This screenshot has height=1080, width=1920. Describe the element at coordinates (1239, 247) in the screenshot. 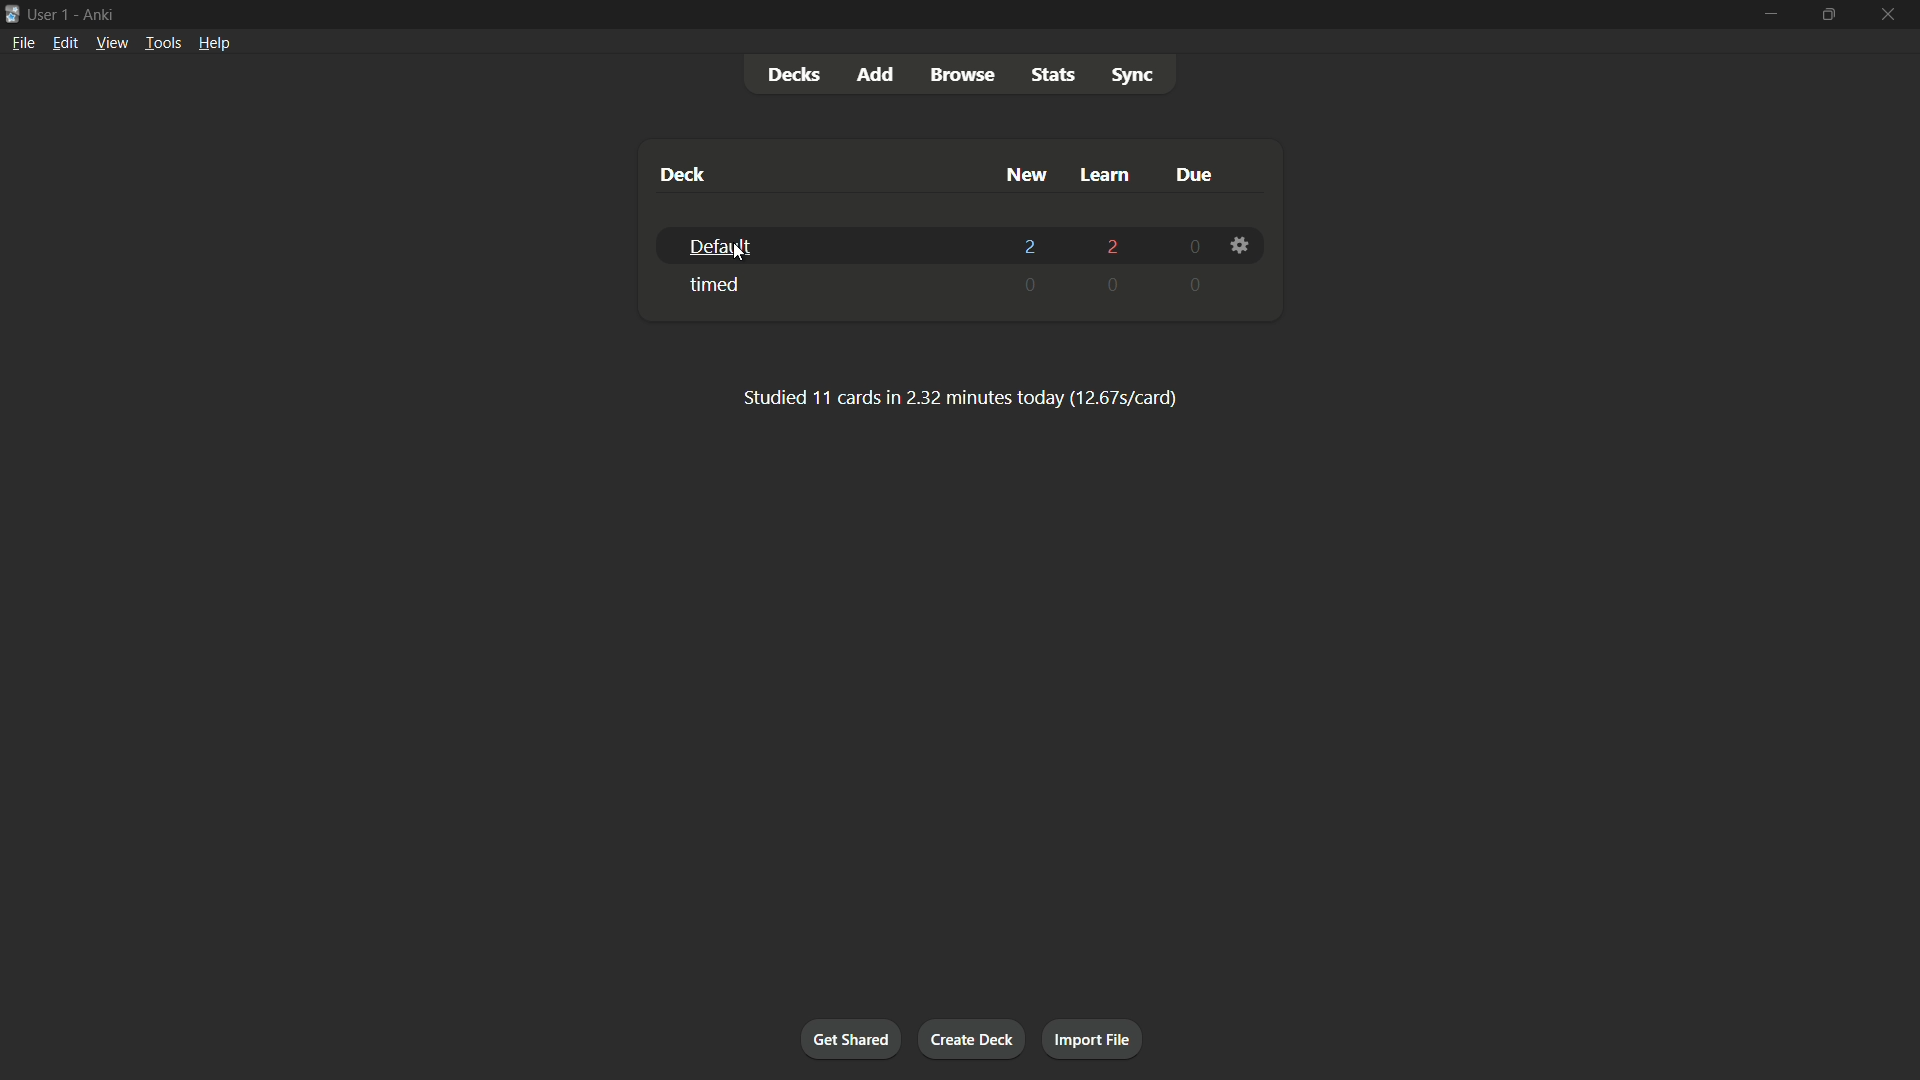

I see `settings` at that location.